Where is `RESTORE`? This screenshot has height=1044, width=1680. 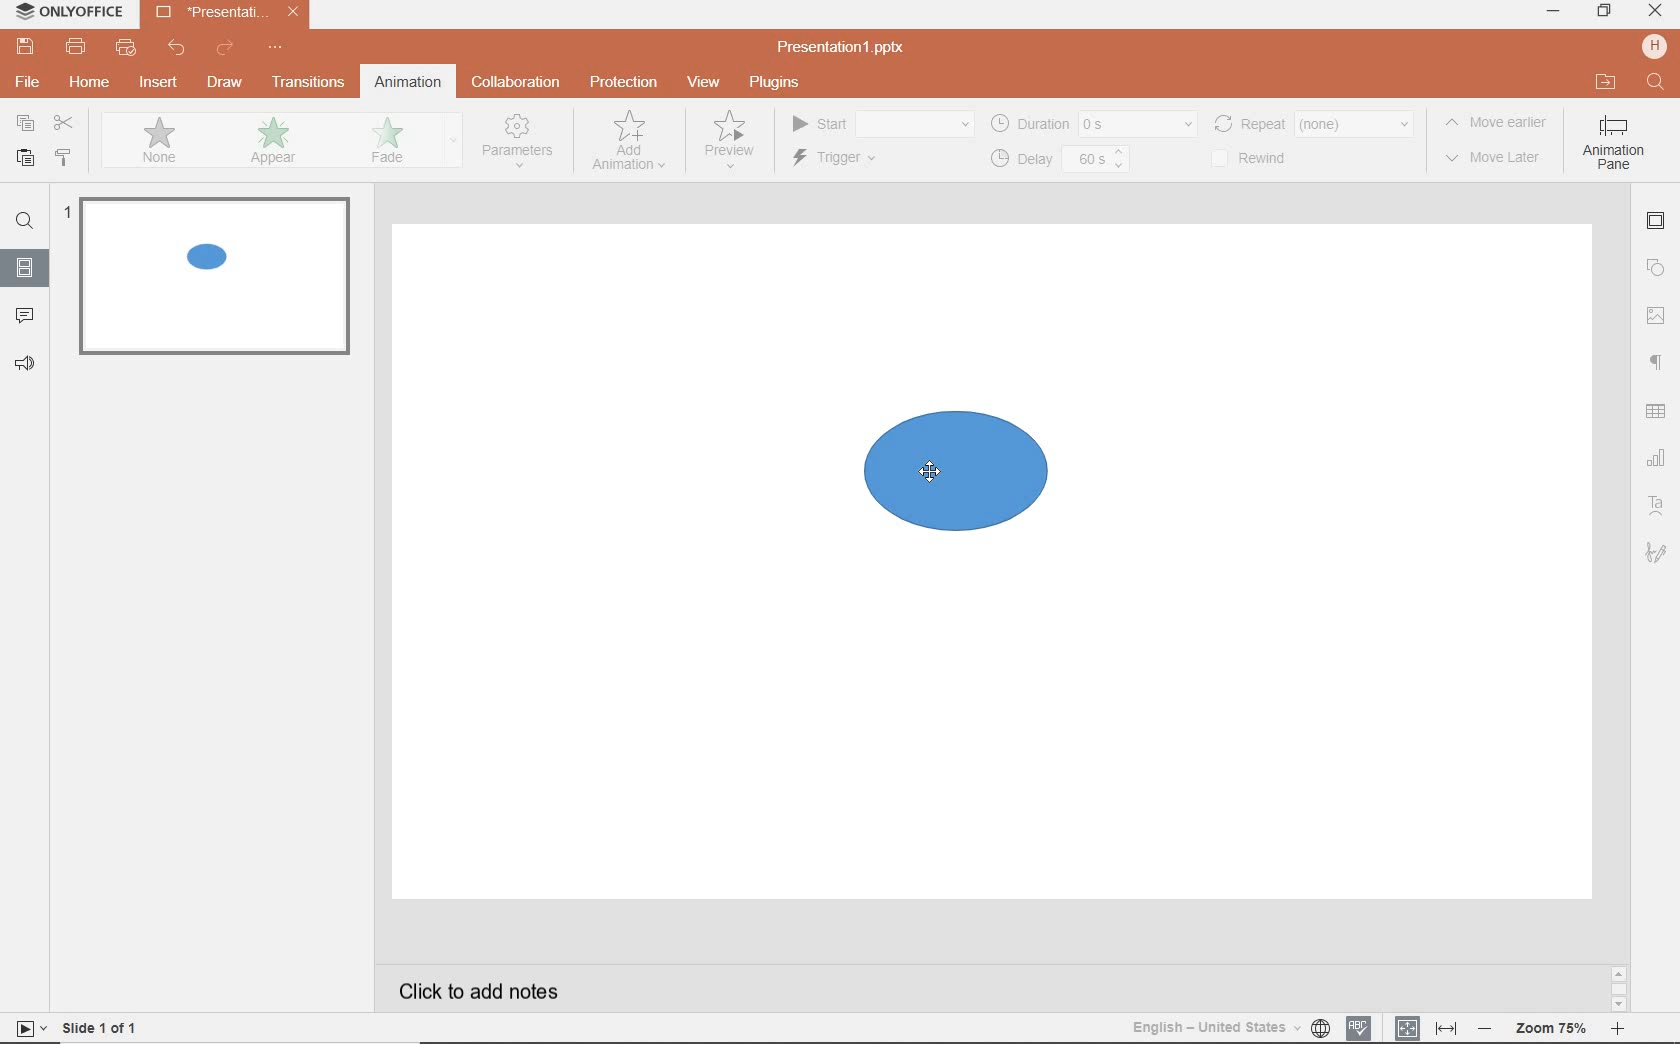
RESTORE is located at coordinates (1604, 12).